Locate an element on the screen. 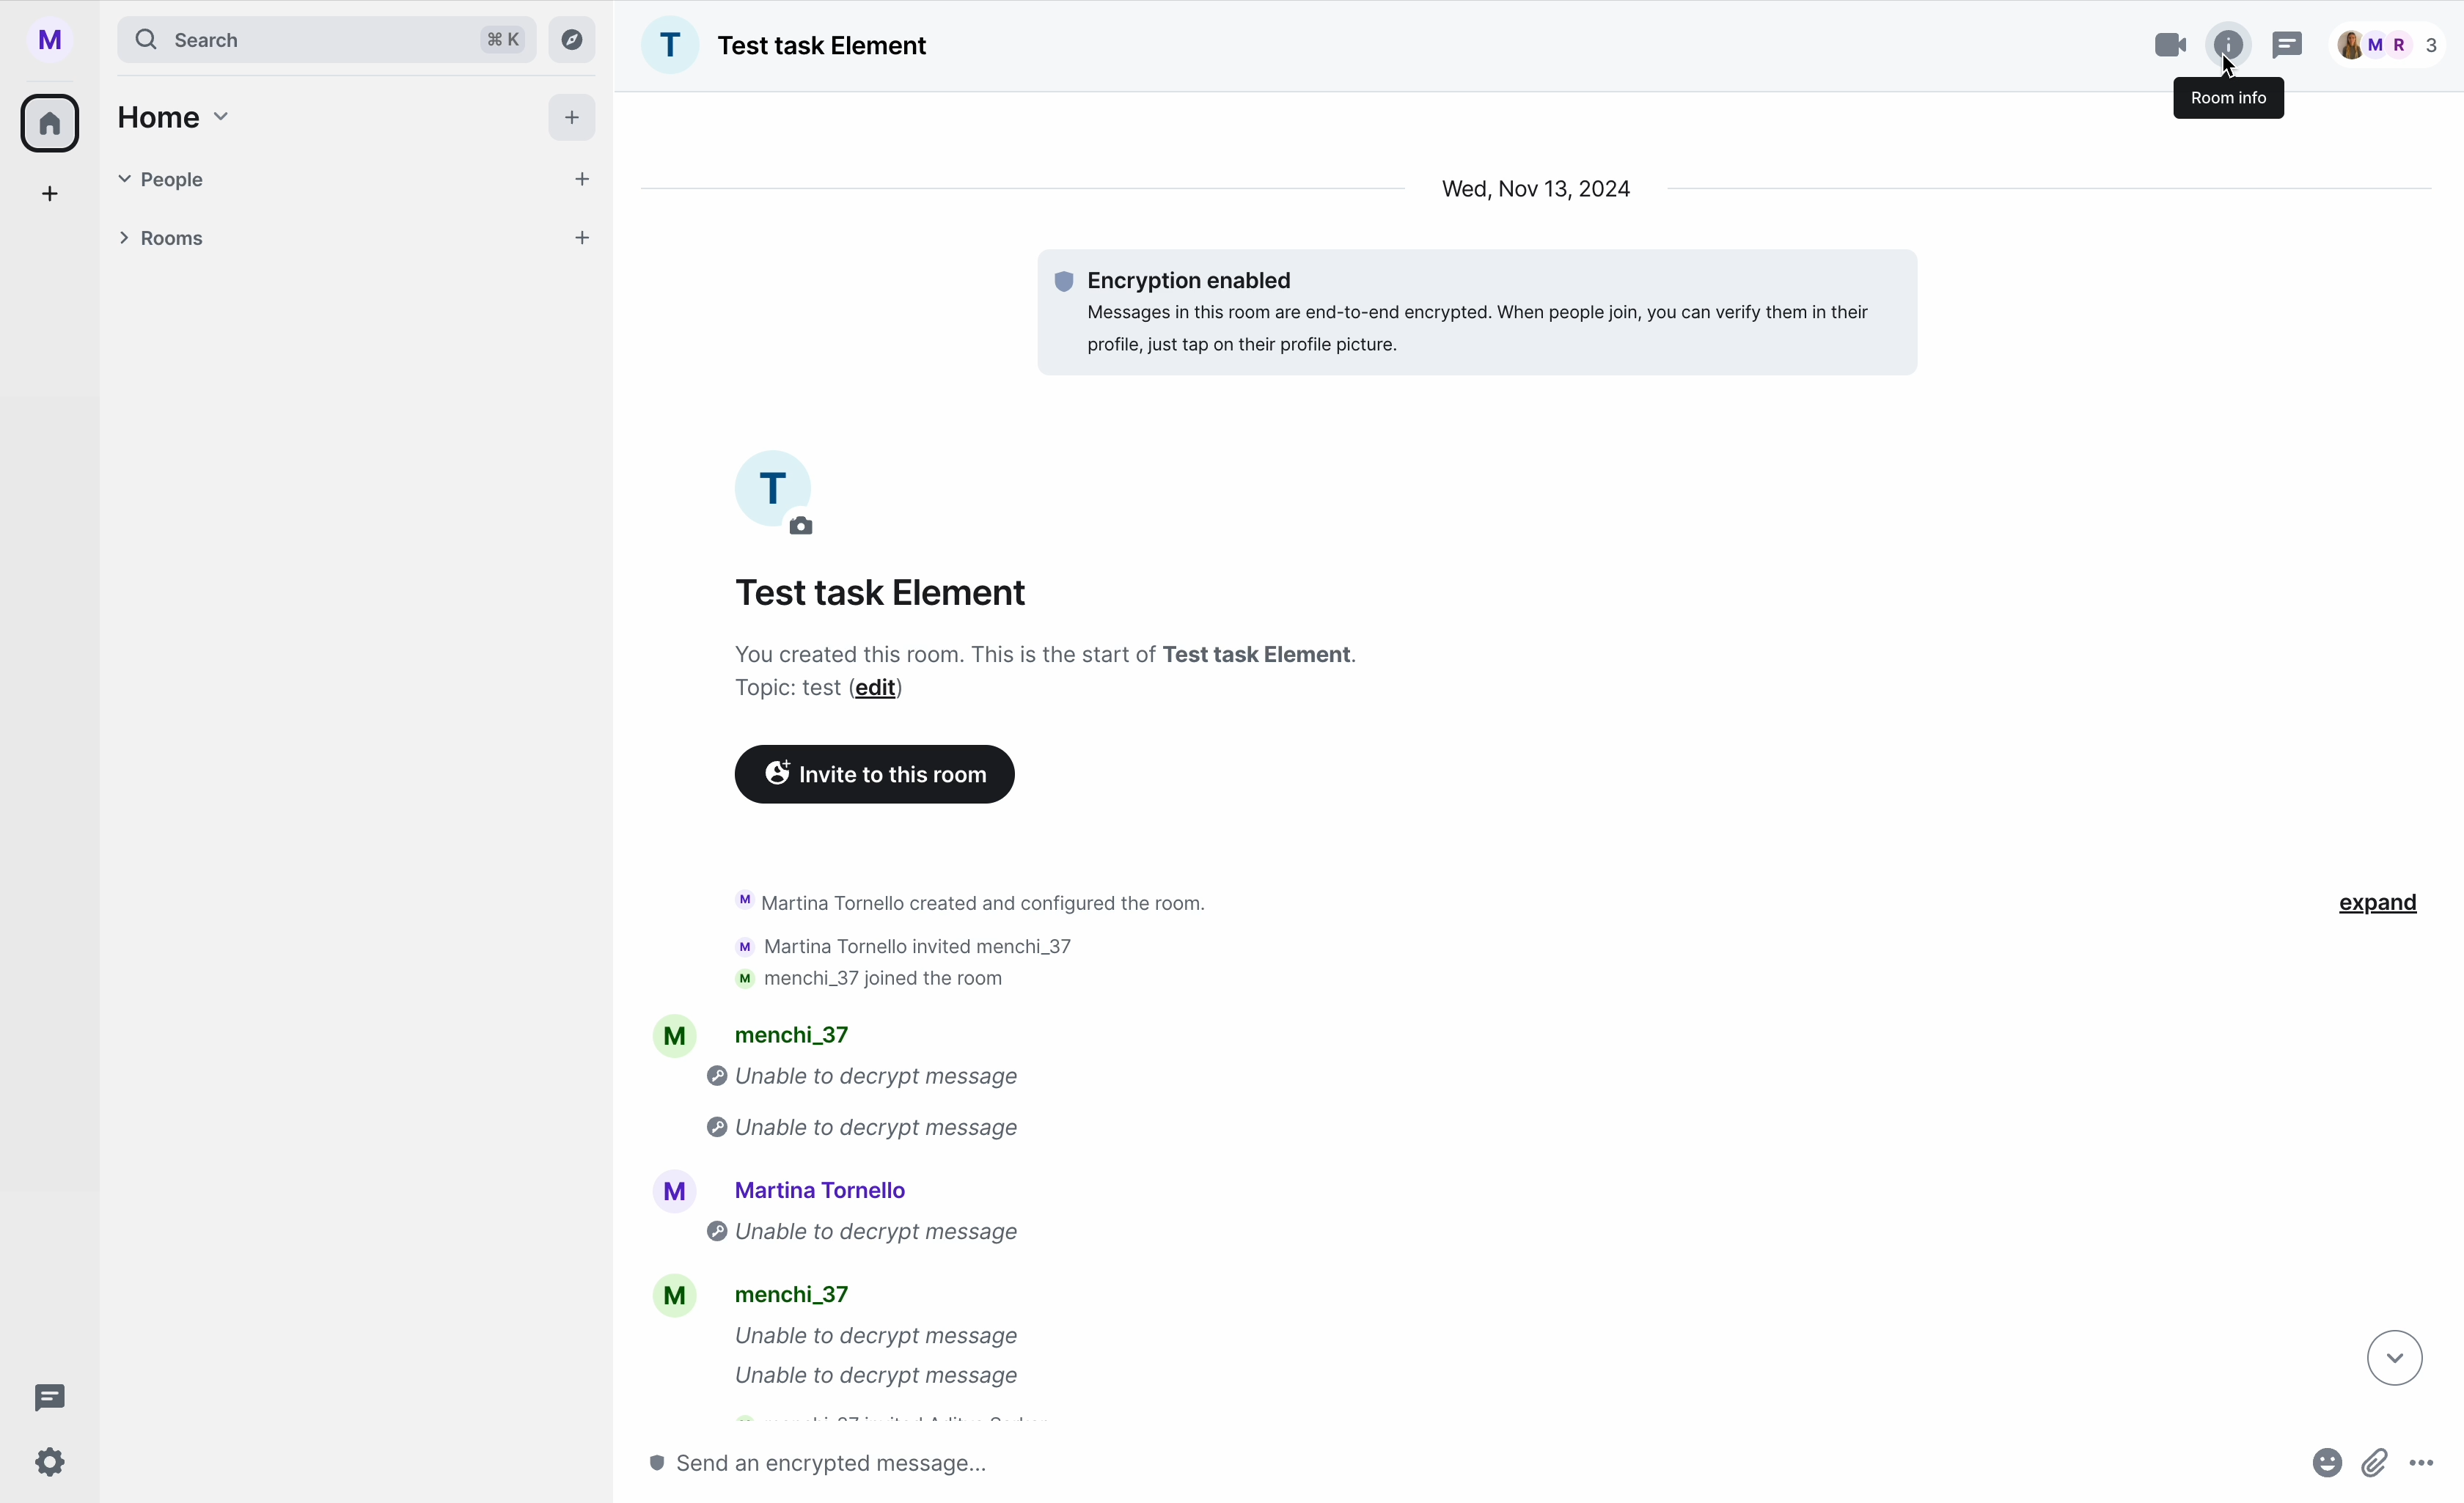  home icon is located at coordinates (54, 120).